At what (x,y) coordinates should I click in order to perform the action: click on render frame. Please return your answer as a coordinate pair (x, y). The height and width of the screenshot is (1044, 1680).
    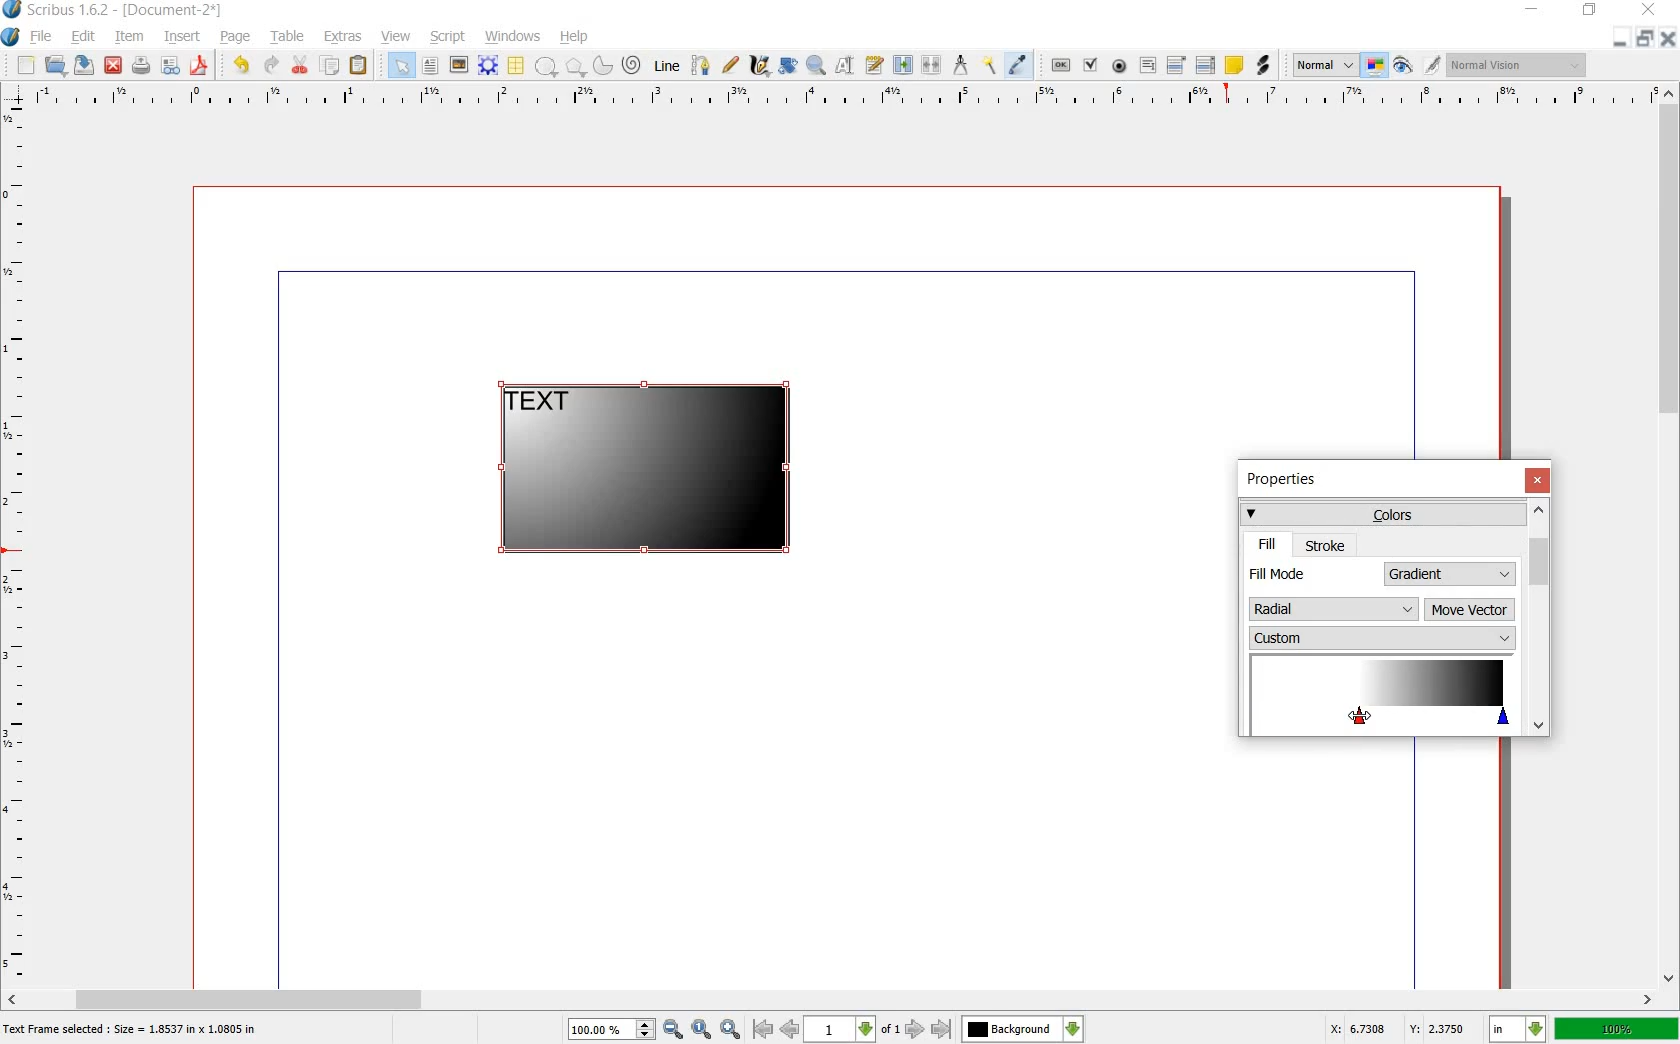
    Looking at the image, I should click on (488, 66).